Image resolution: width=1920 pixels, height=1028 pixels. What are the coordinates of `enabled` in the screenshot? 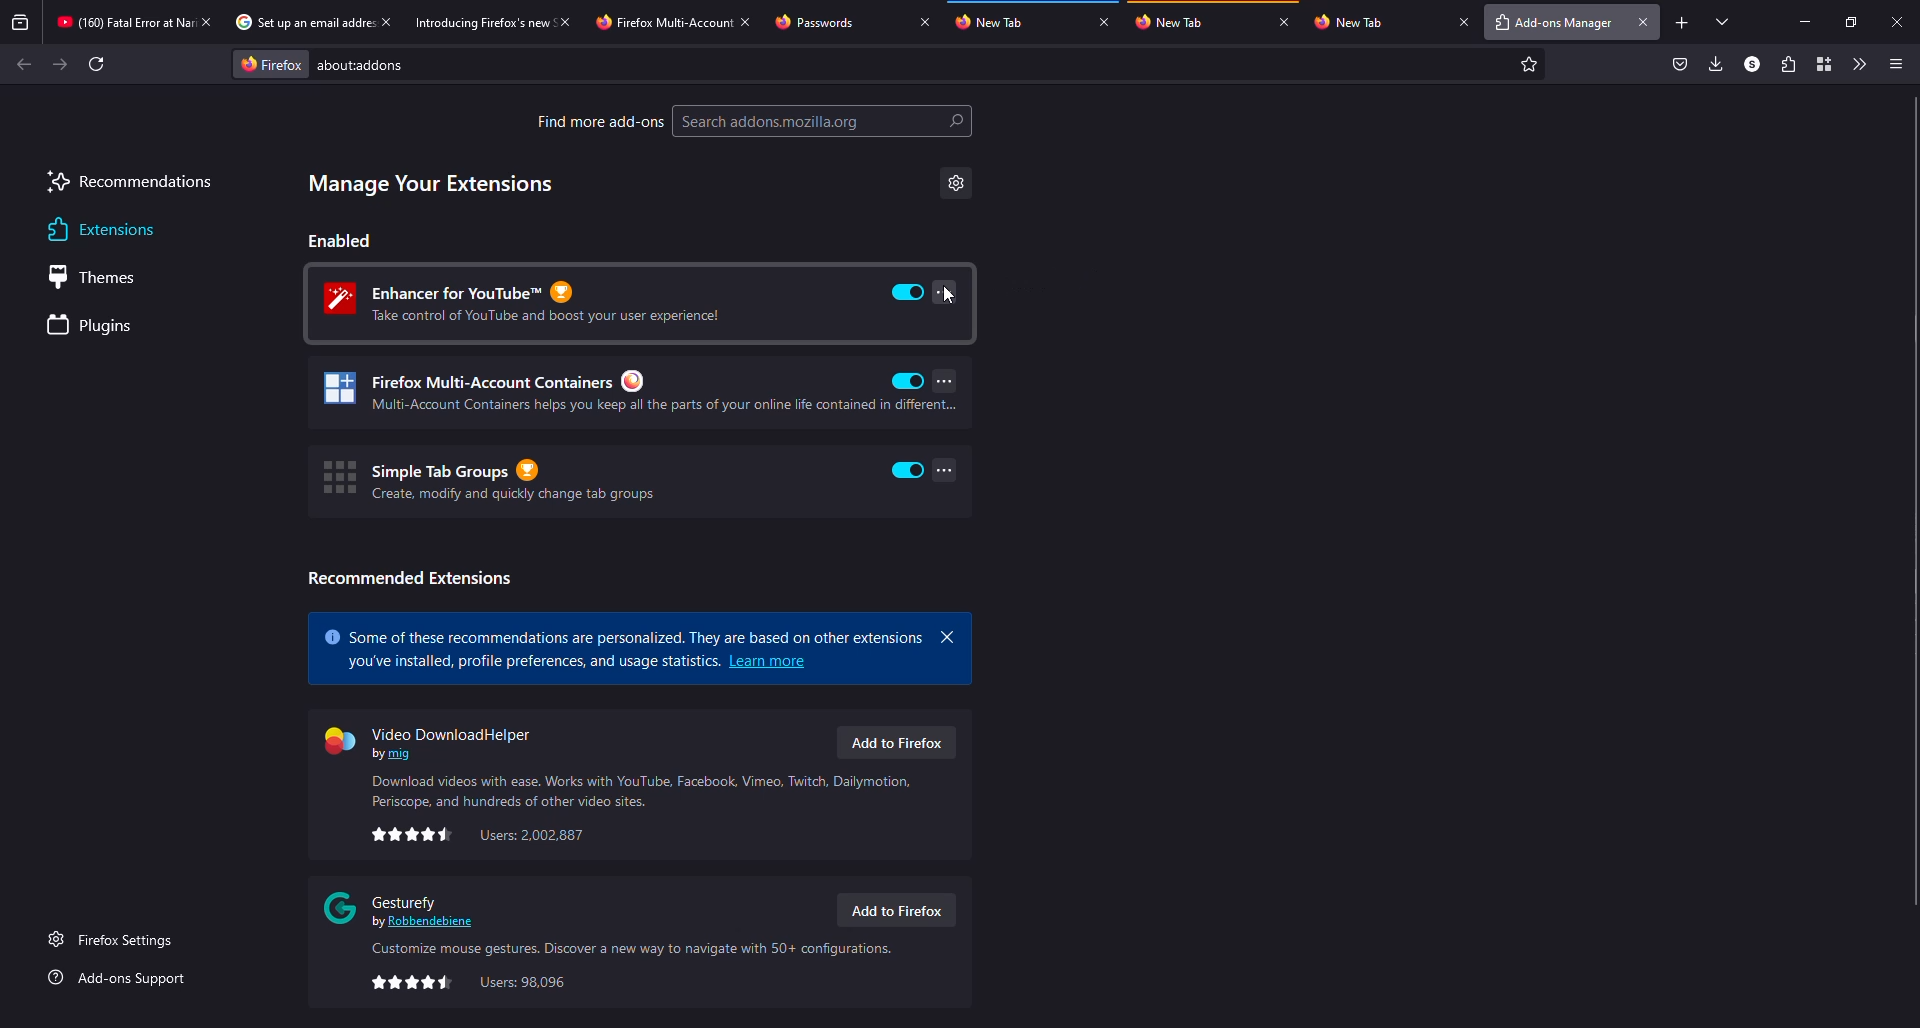 It's located at (908, 470).